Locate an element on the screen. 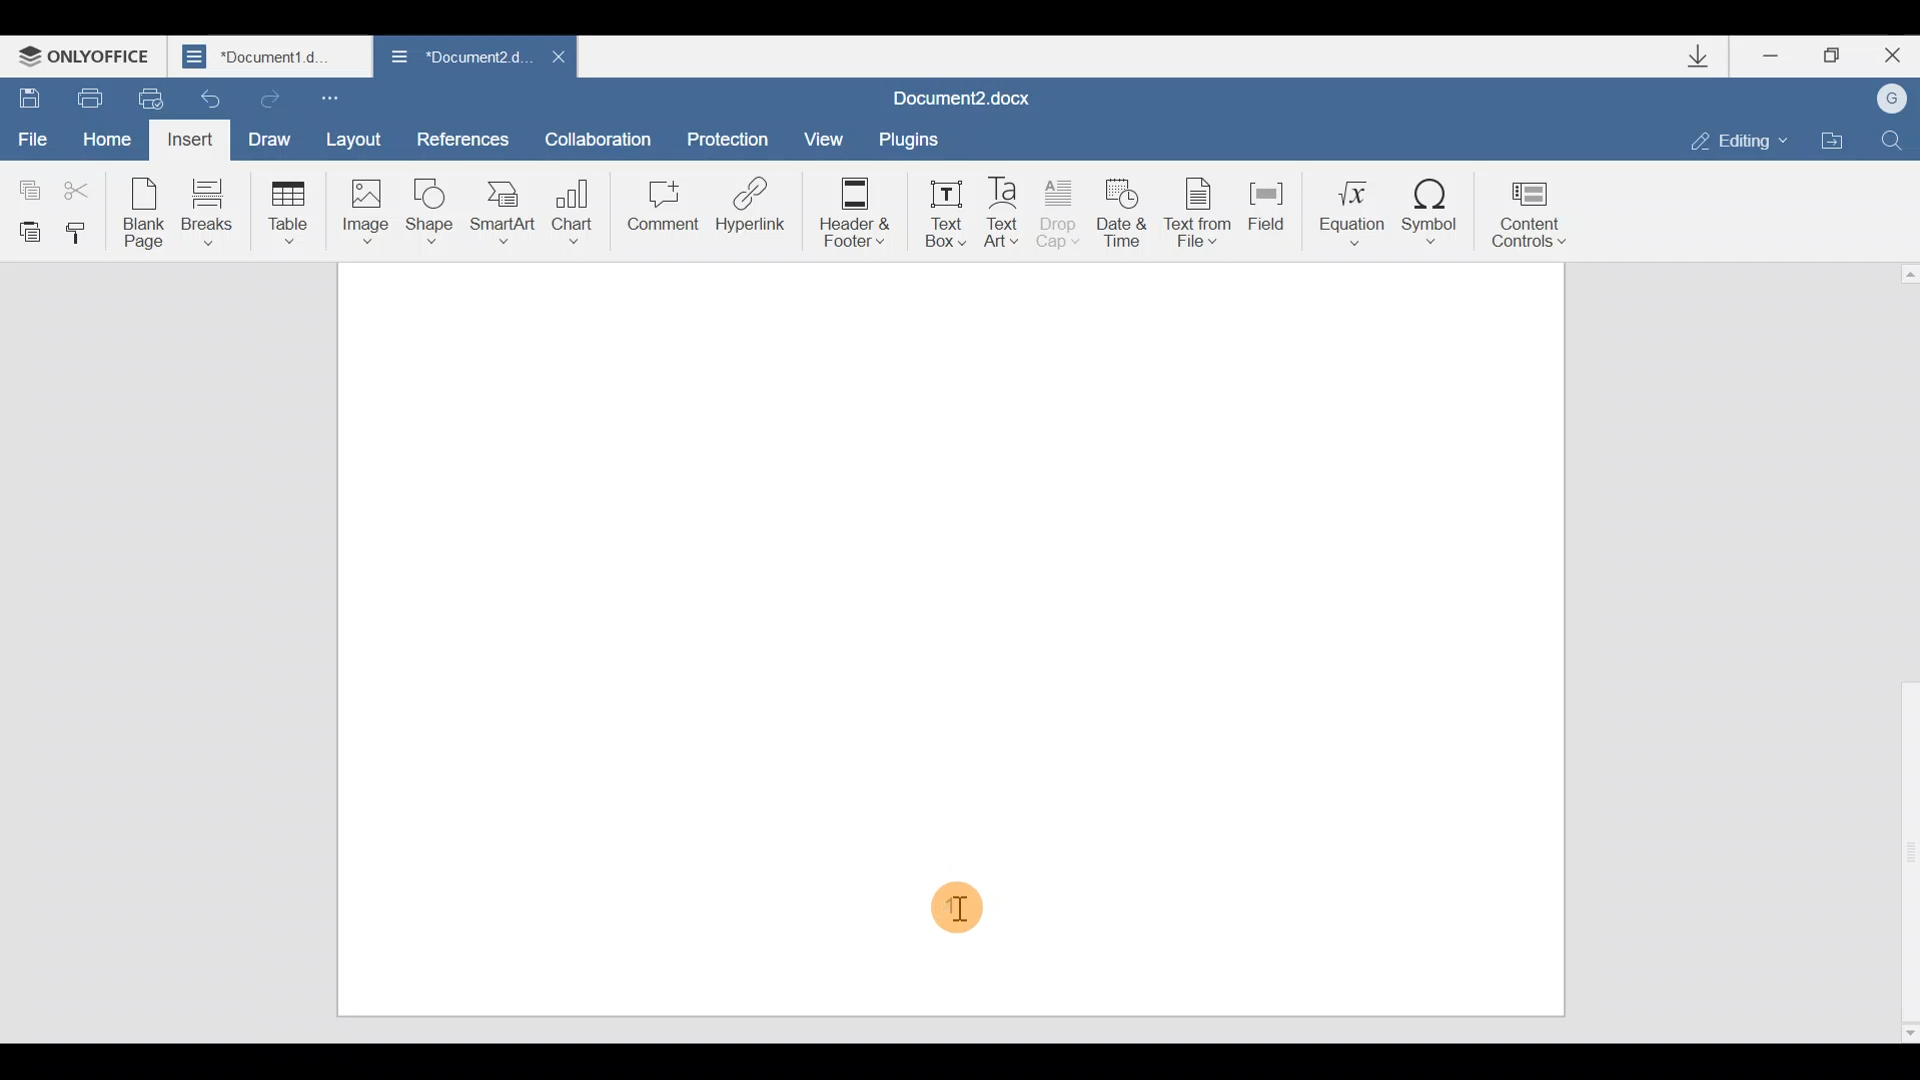 The width and height of the screenshot is (1920, 1080). Close is located at coordinates (553, 56).